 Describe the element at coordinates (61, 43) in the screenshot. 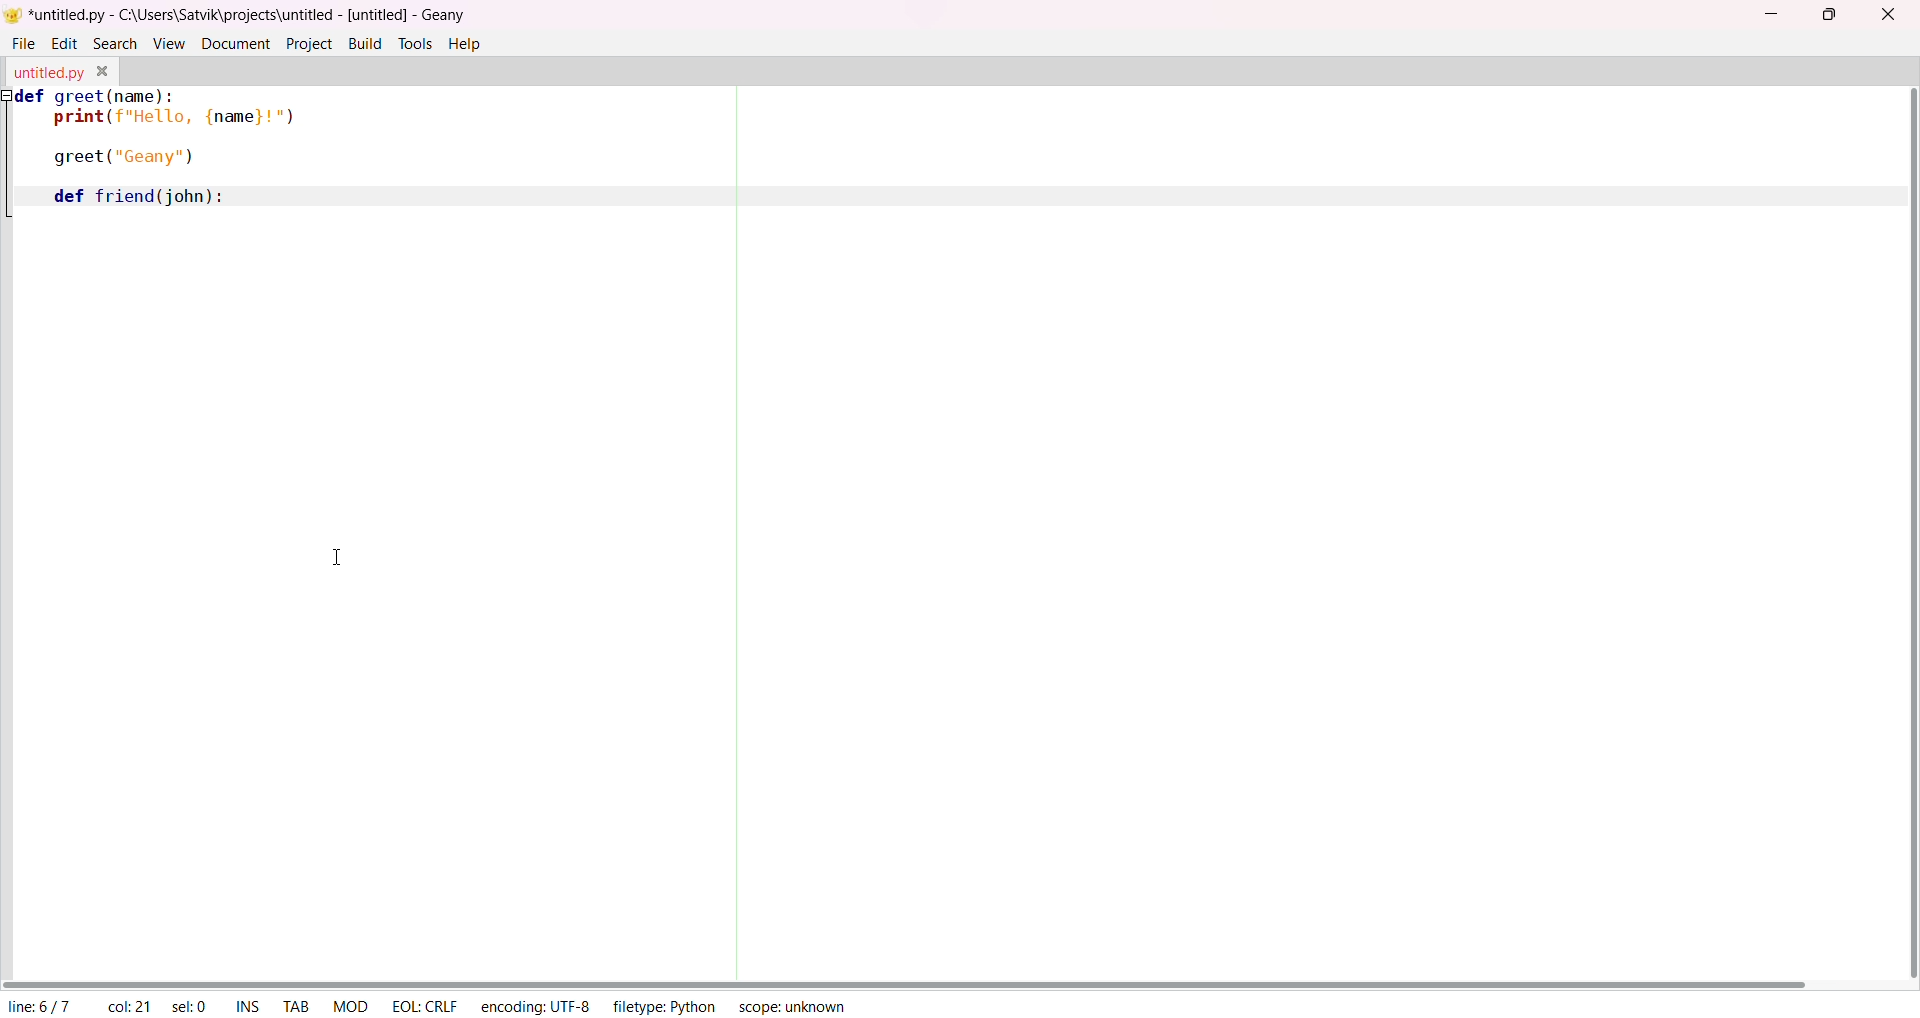

I see `edit` at that location.